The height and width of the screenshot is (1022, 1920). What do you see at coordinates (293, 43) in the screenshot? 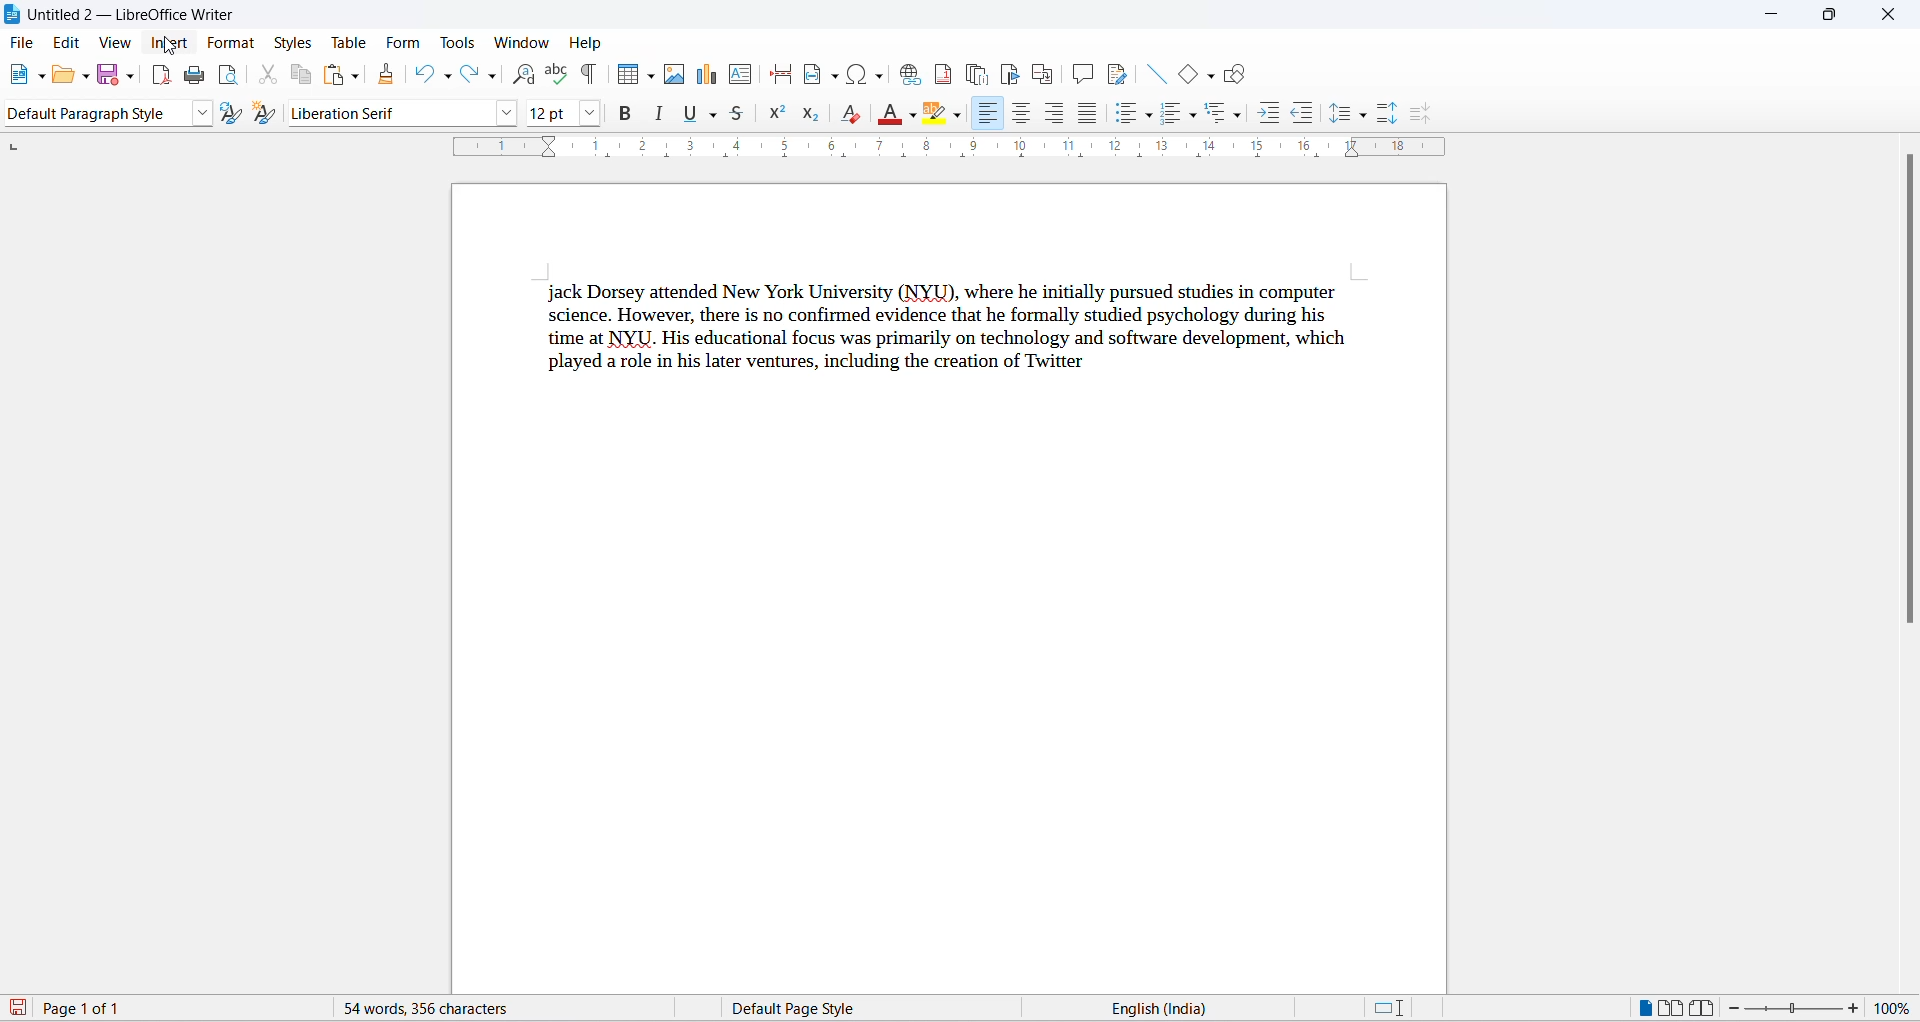
I see `styles` at bounding box center [293, 43].